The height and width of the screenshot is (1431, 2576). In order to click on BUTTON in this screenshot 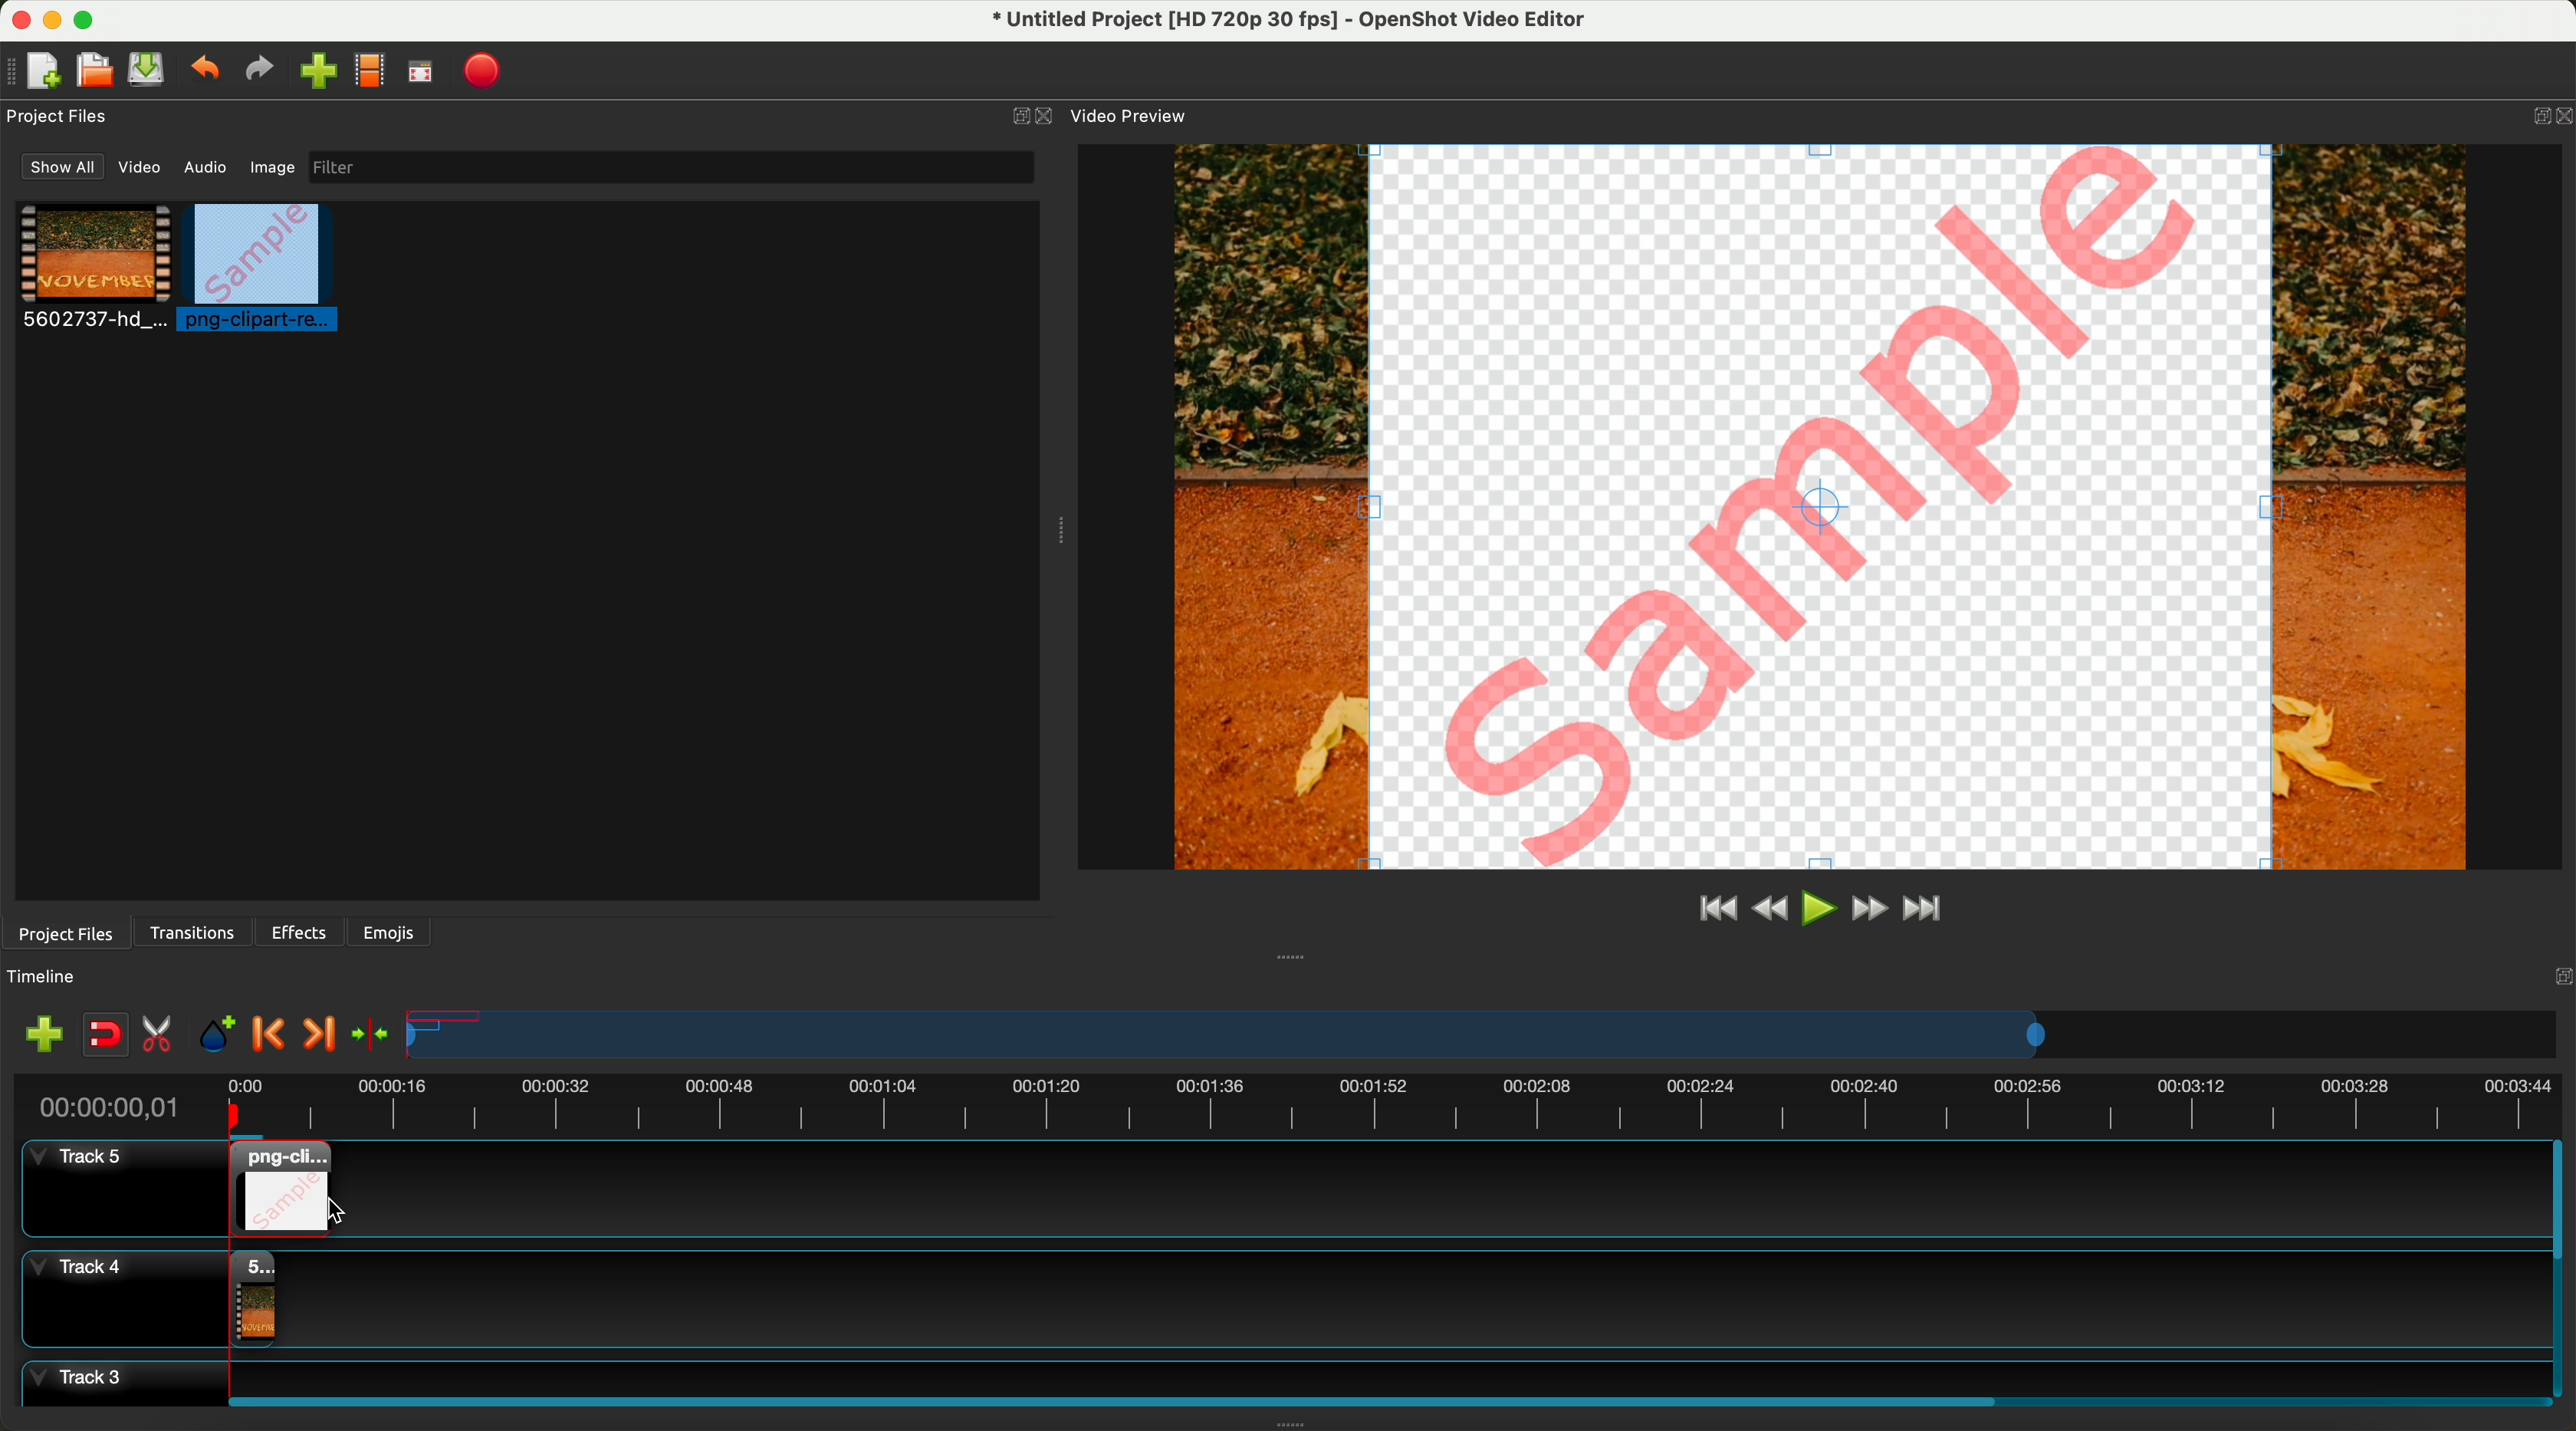, I will do `click(2536, 111)`.